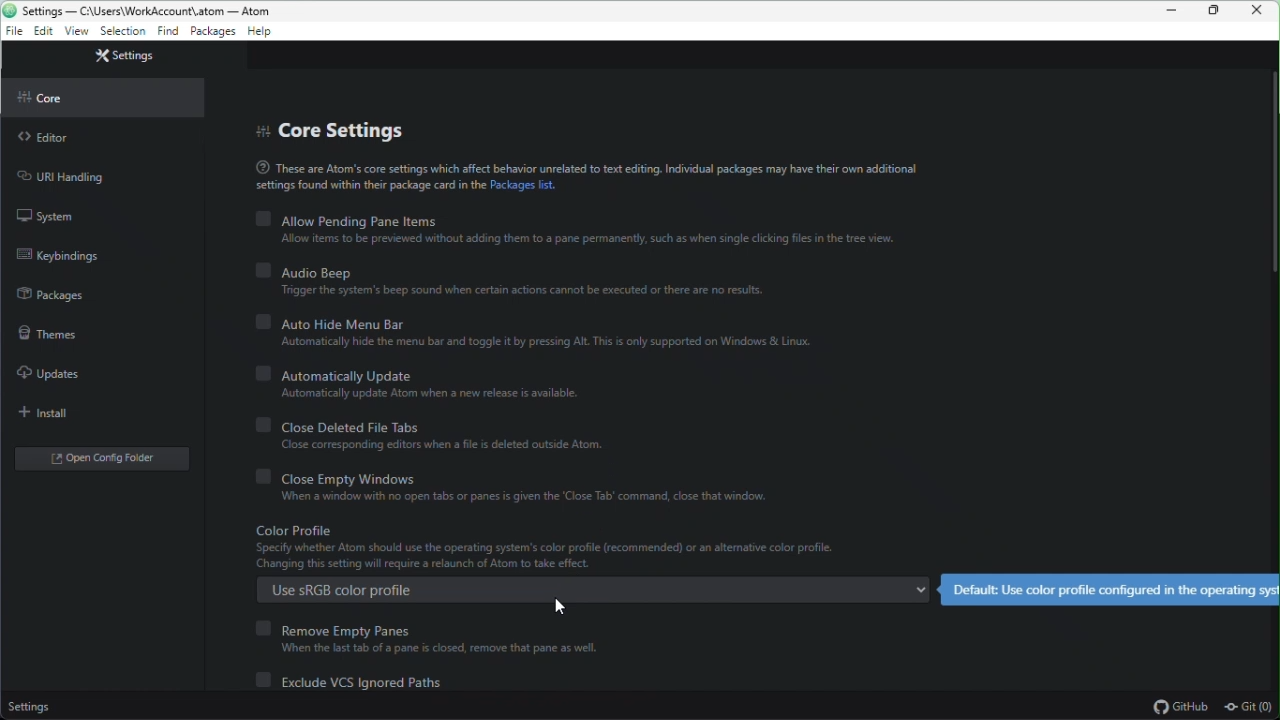 The image size is (1280, 720). Describe the element at coordinates (557, 605) in the screenshot. I see `cursor` at that location.